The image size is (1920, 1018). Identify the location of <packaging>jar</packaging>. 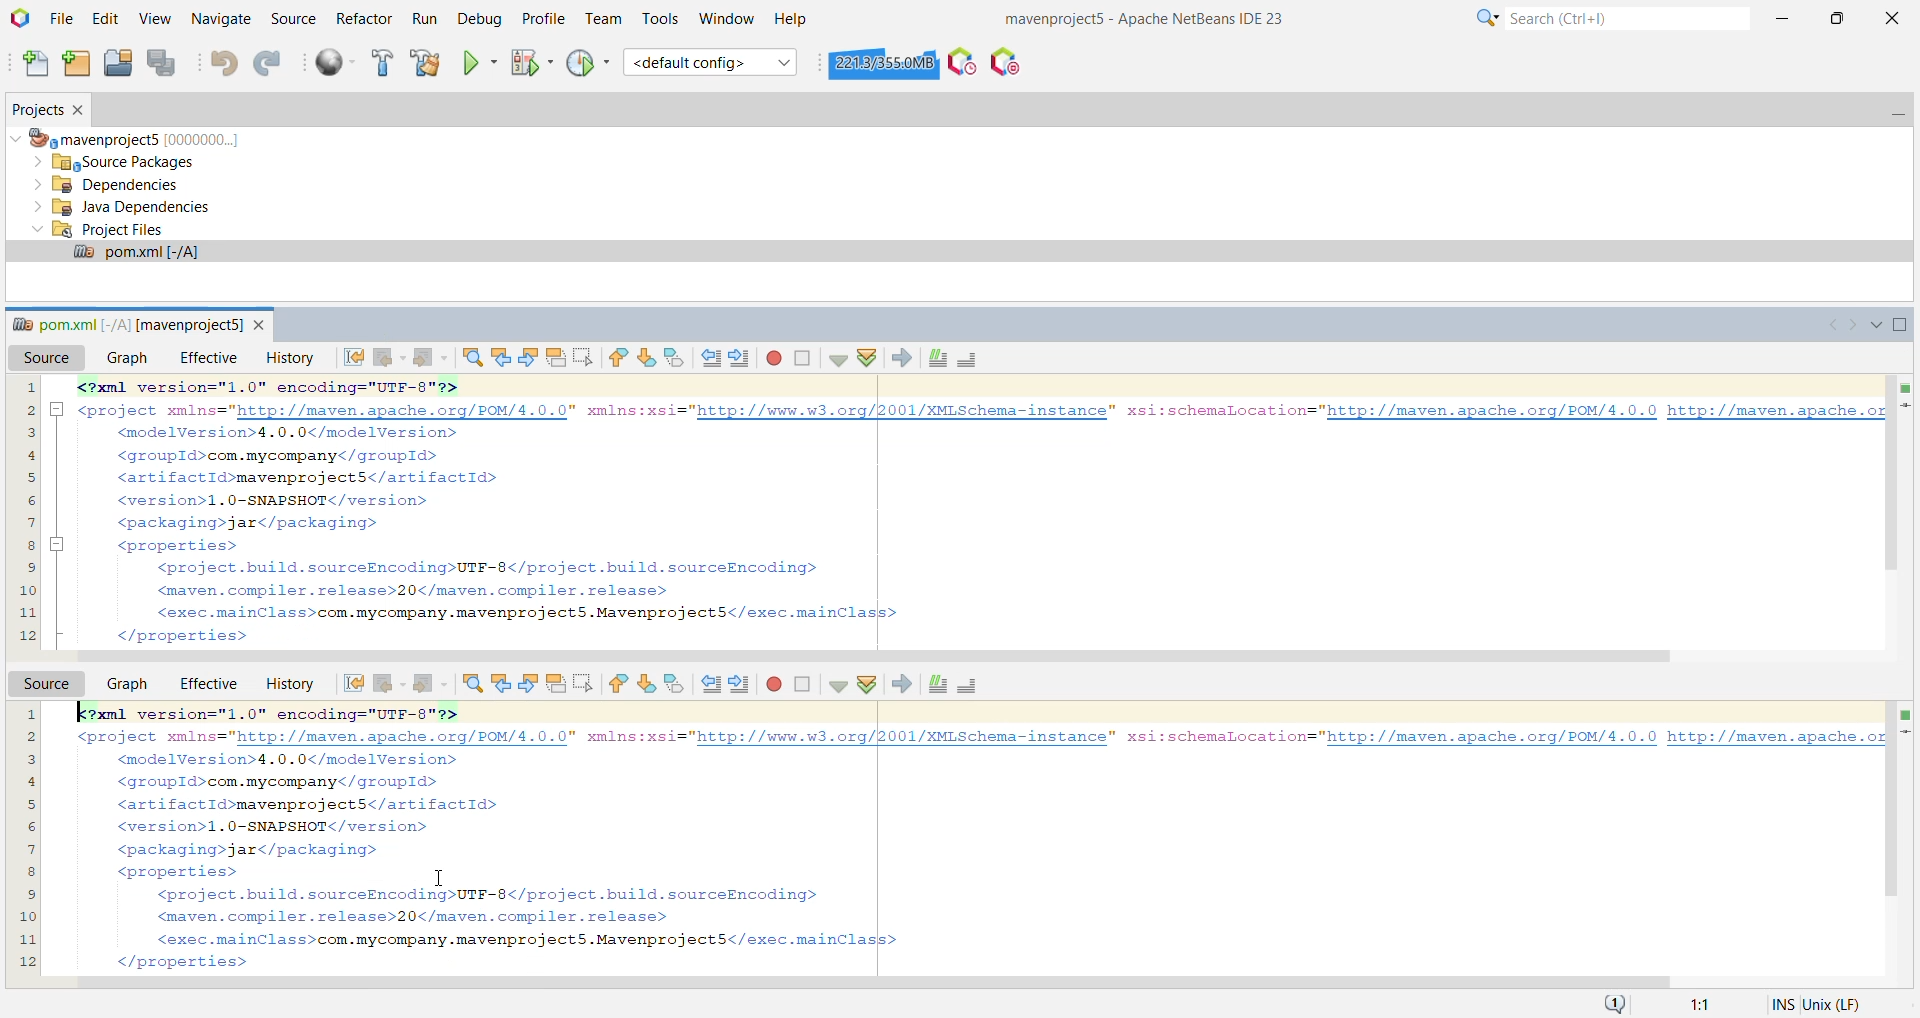
(249, 850).